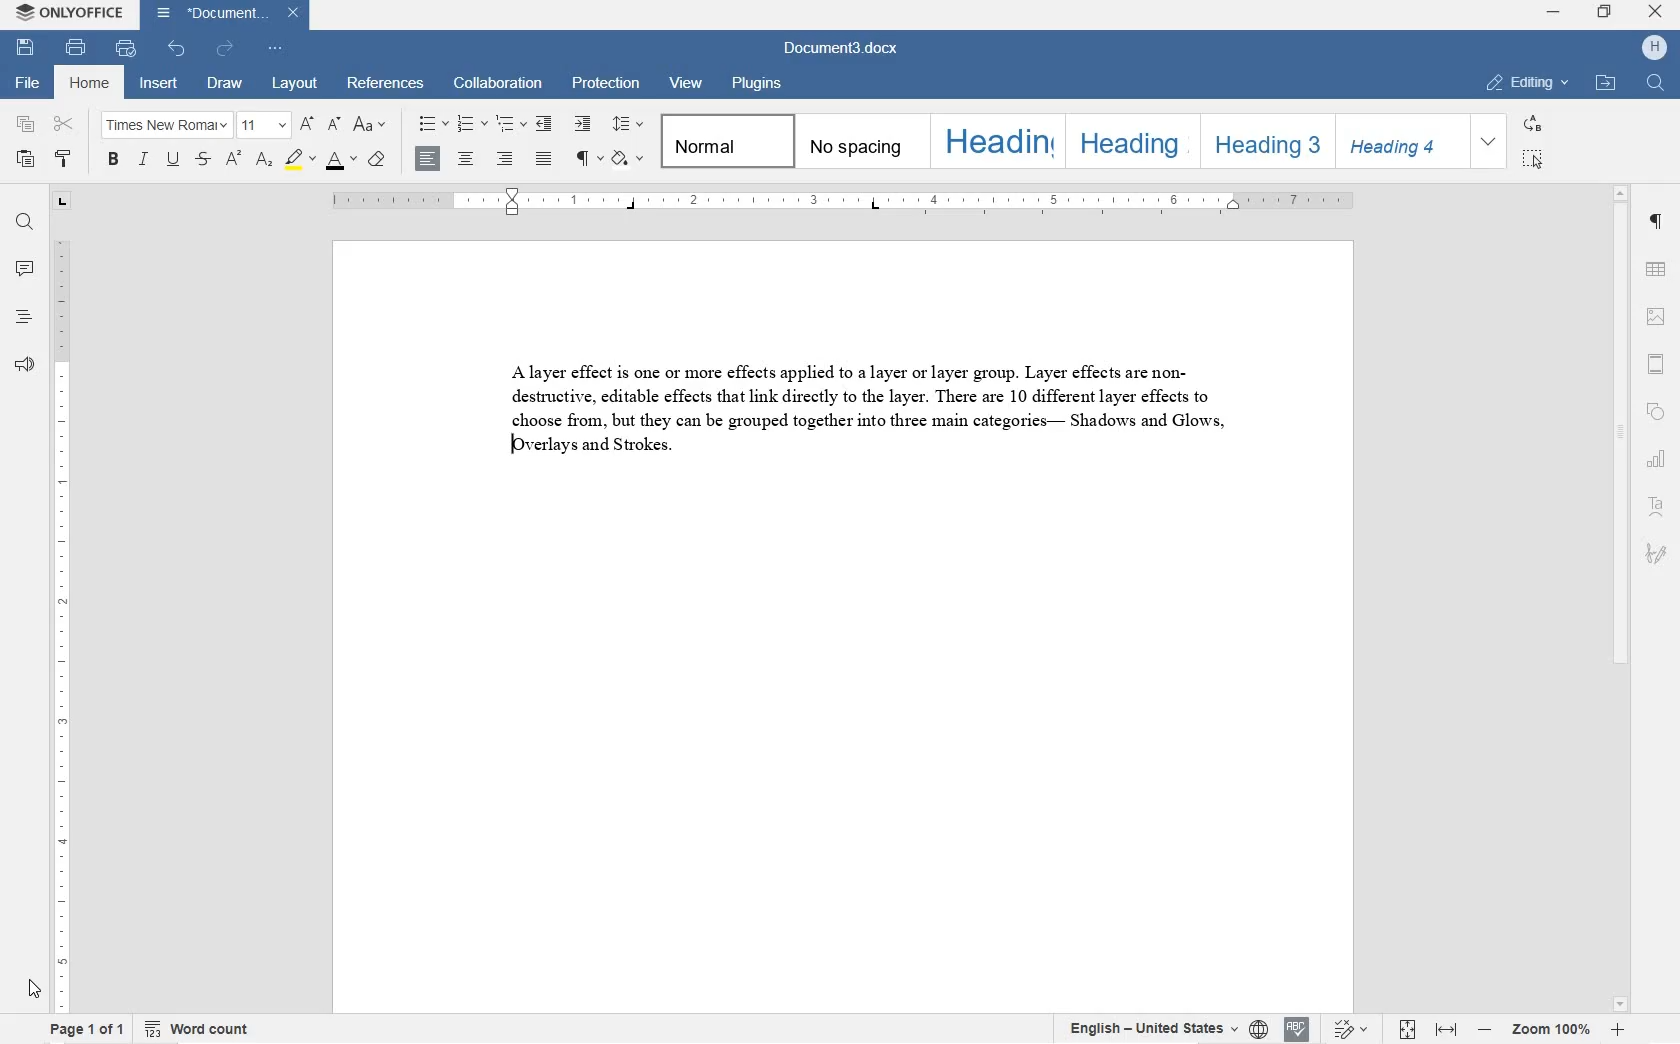 This screenshot has width=1680, height=1044. I want to click on PASTE, so click(29, 163).